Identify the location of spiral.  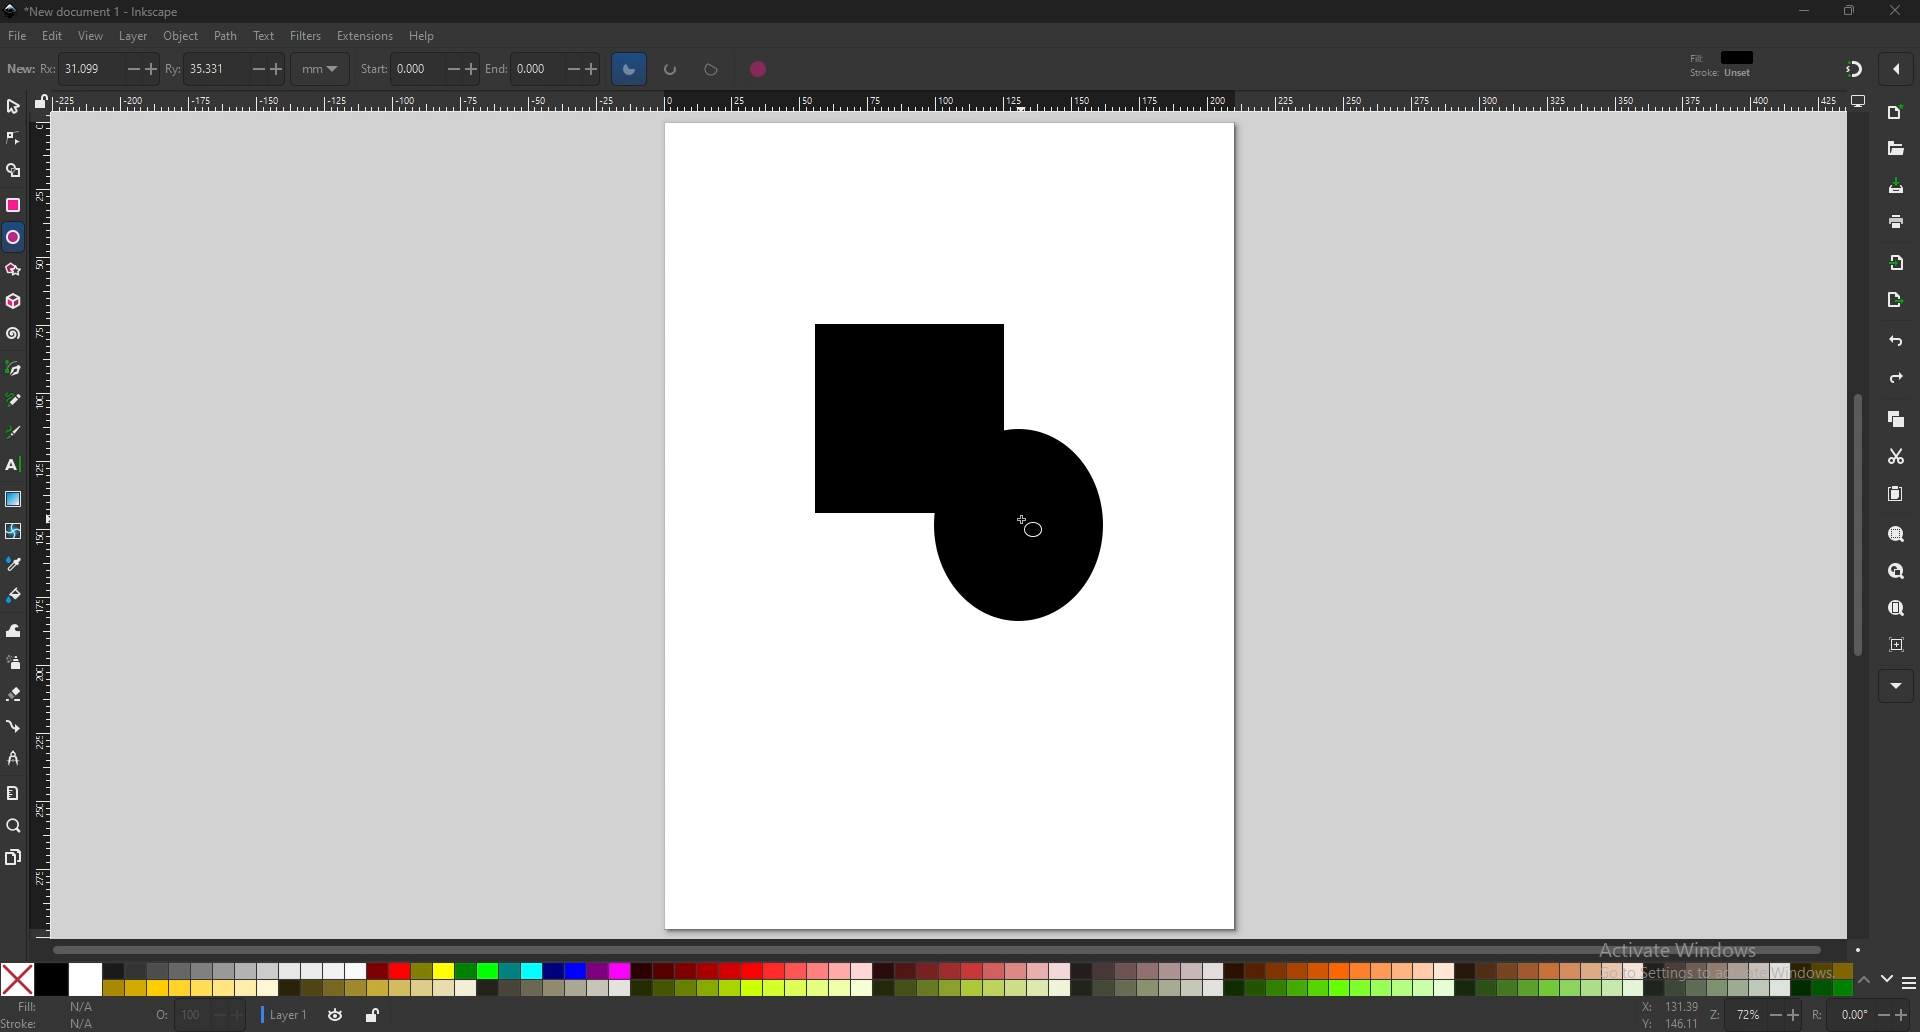
(14, 333).